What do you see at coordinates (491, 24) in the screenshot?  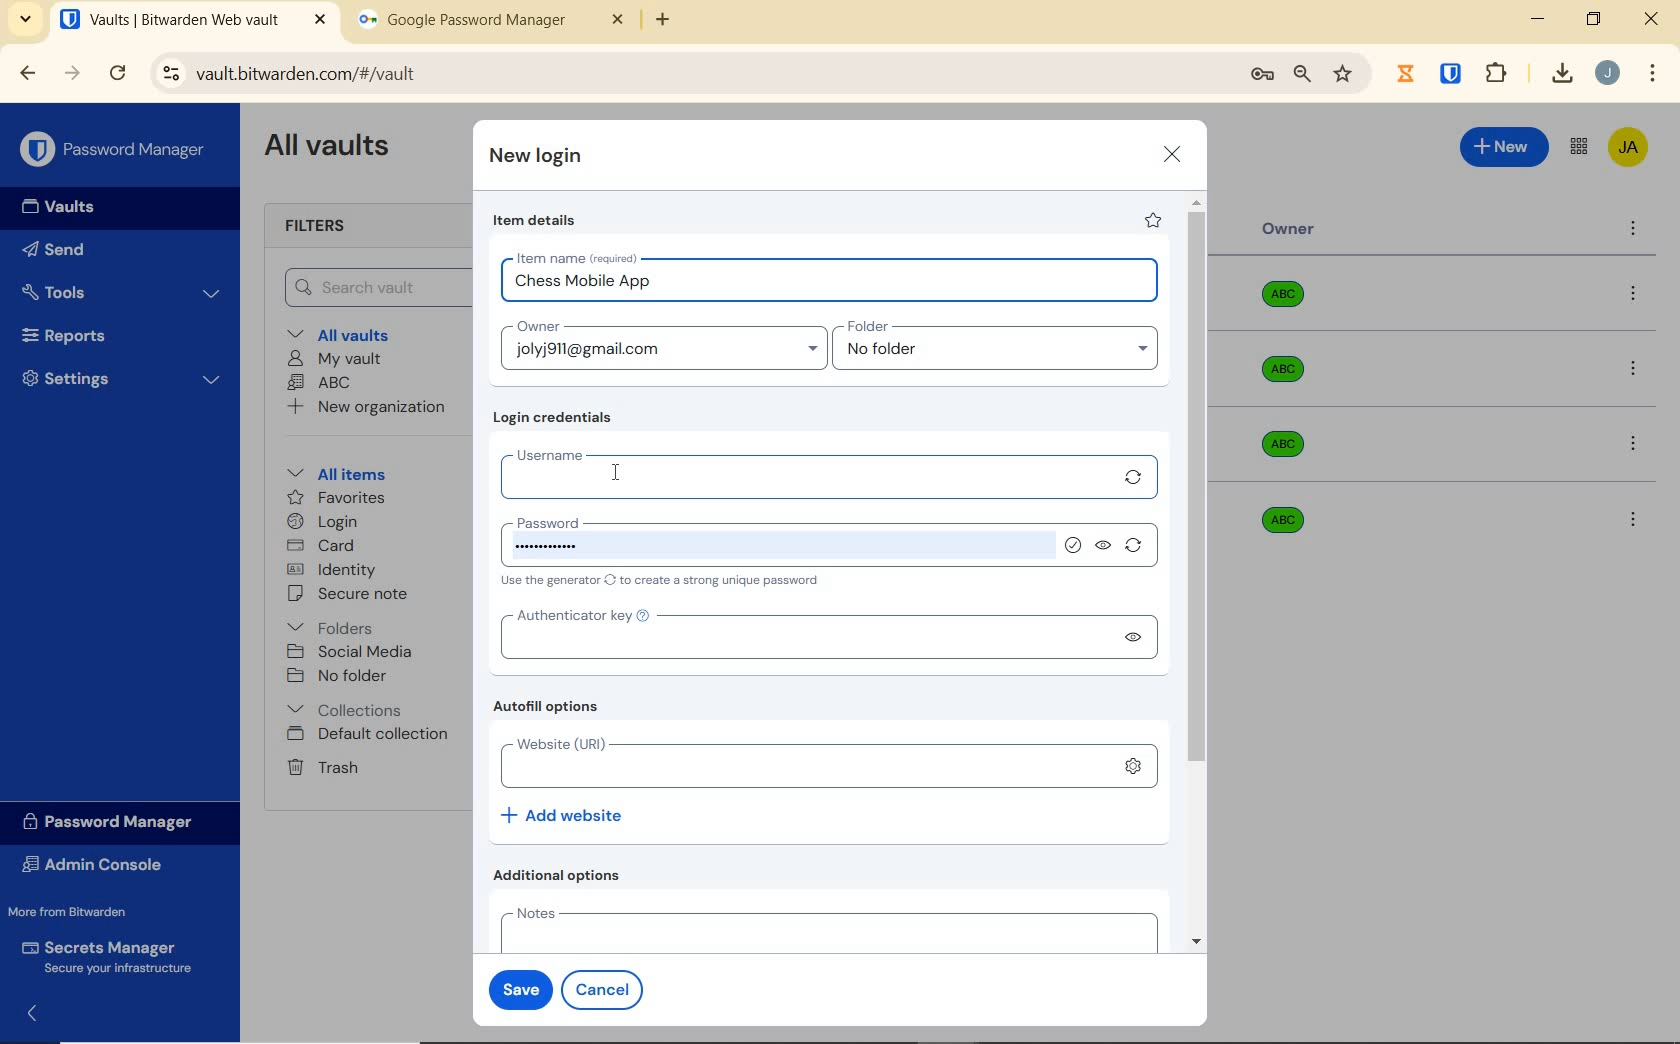 I see `tab` at bounding box center [491, 24].